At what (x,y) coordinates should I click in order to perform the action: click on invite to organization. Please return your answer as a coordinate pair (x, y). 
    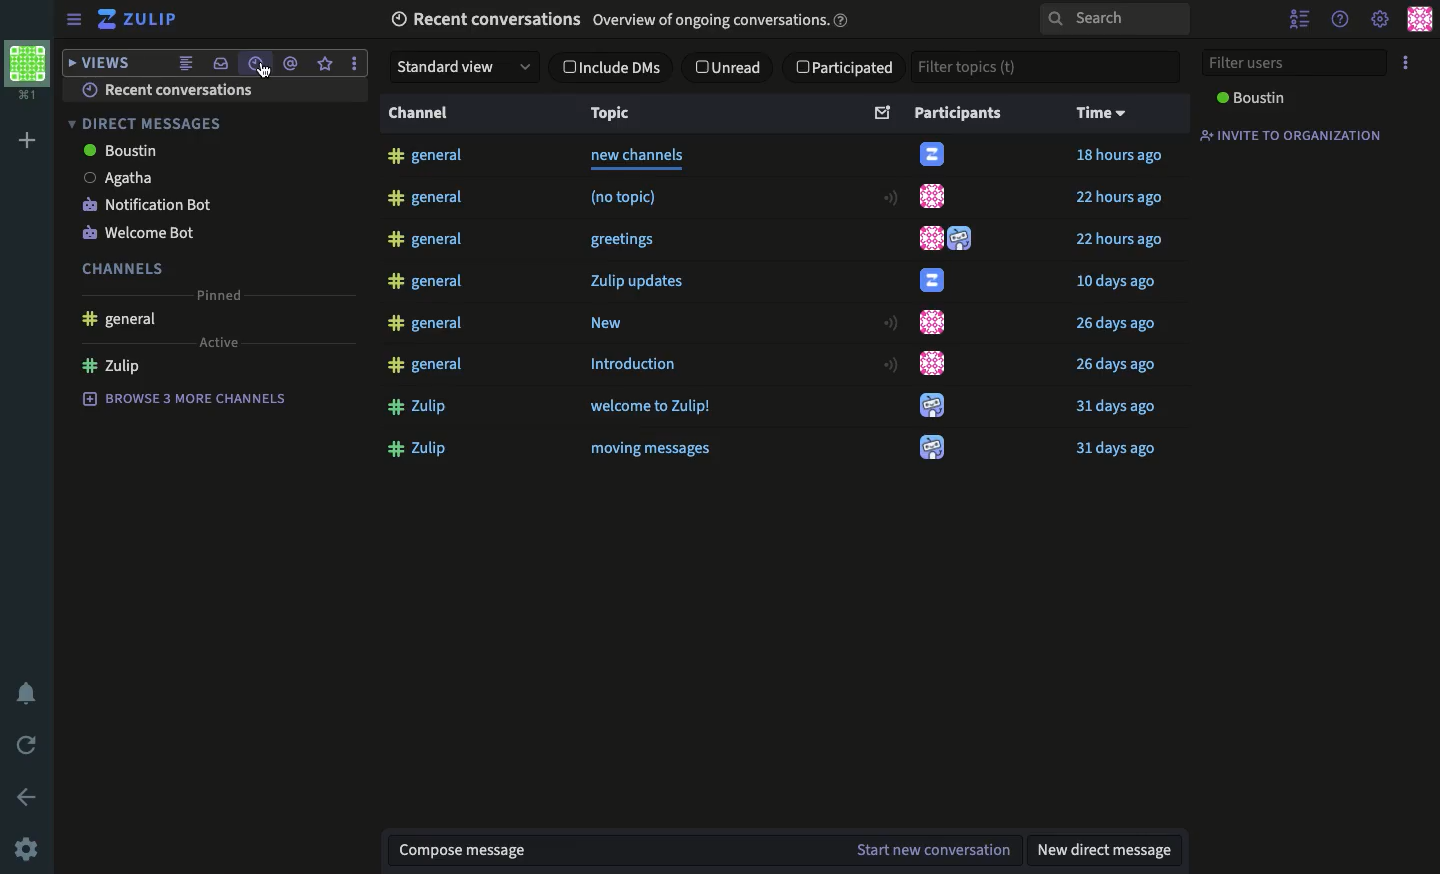
    Looking at the image, I should click on (1300, 135).